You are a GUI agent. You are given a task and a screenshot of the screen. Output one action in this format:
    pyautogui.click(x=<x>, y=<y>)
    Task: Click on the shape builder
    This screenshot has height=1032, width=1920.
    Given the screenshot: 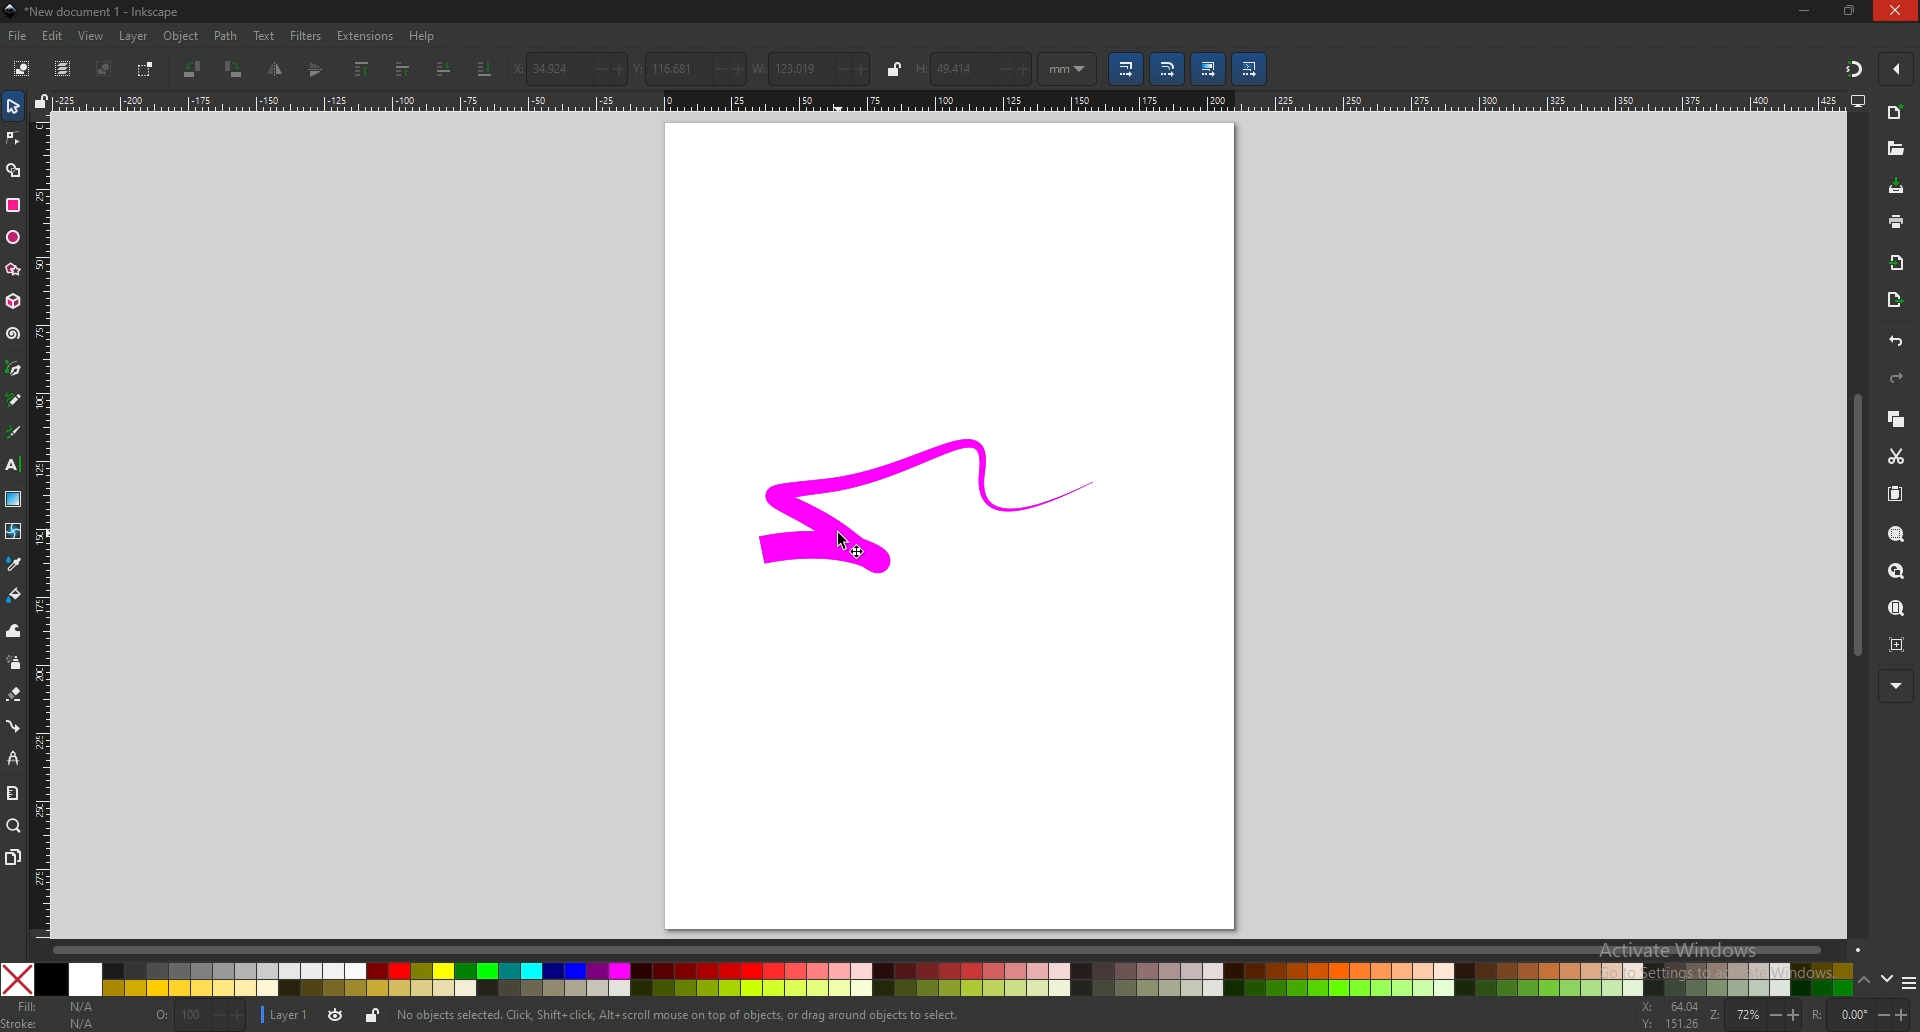 What is the action you would take?
    pyautogui.click(x=13, y=171)
    